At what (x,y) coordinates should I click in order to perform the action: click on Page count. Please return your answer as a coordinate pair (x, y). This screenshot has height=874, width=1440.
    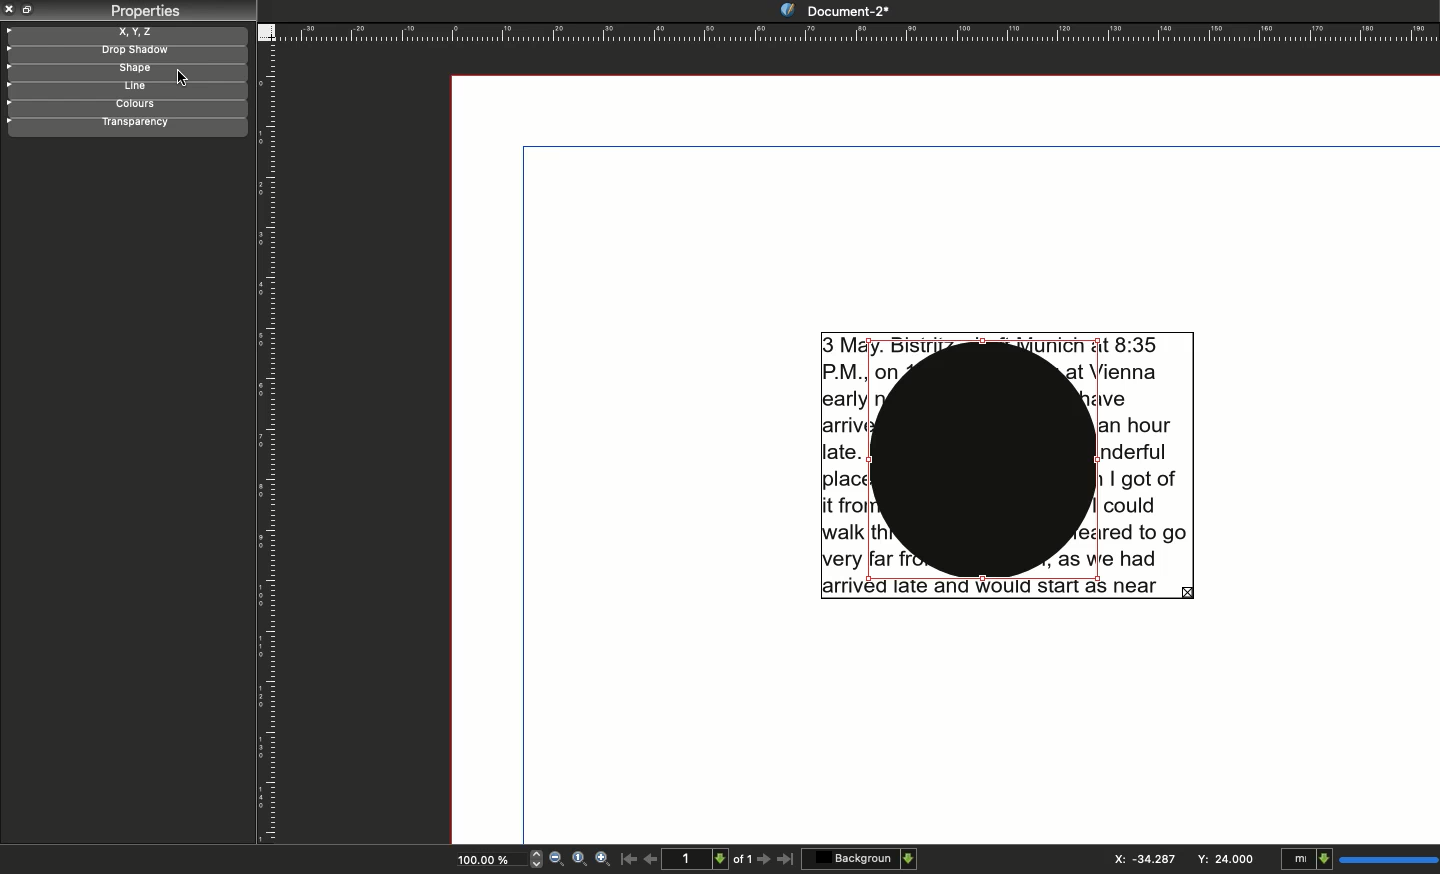
    Looking at the image, I should click on (709, 858).